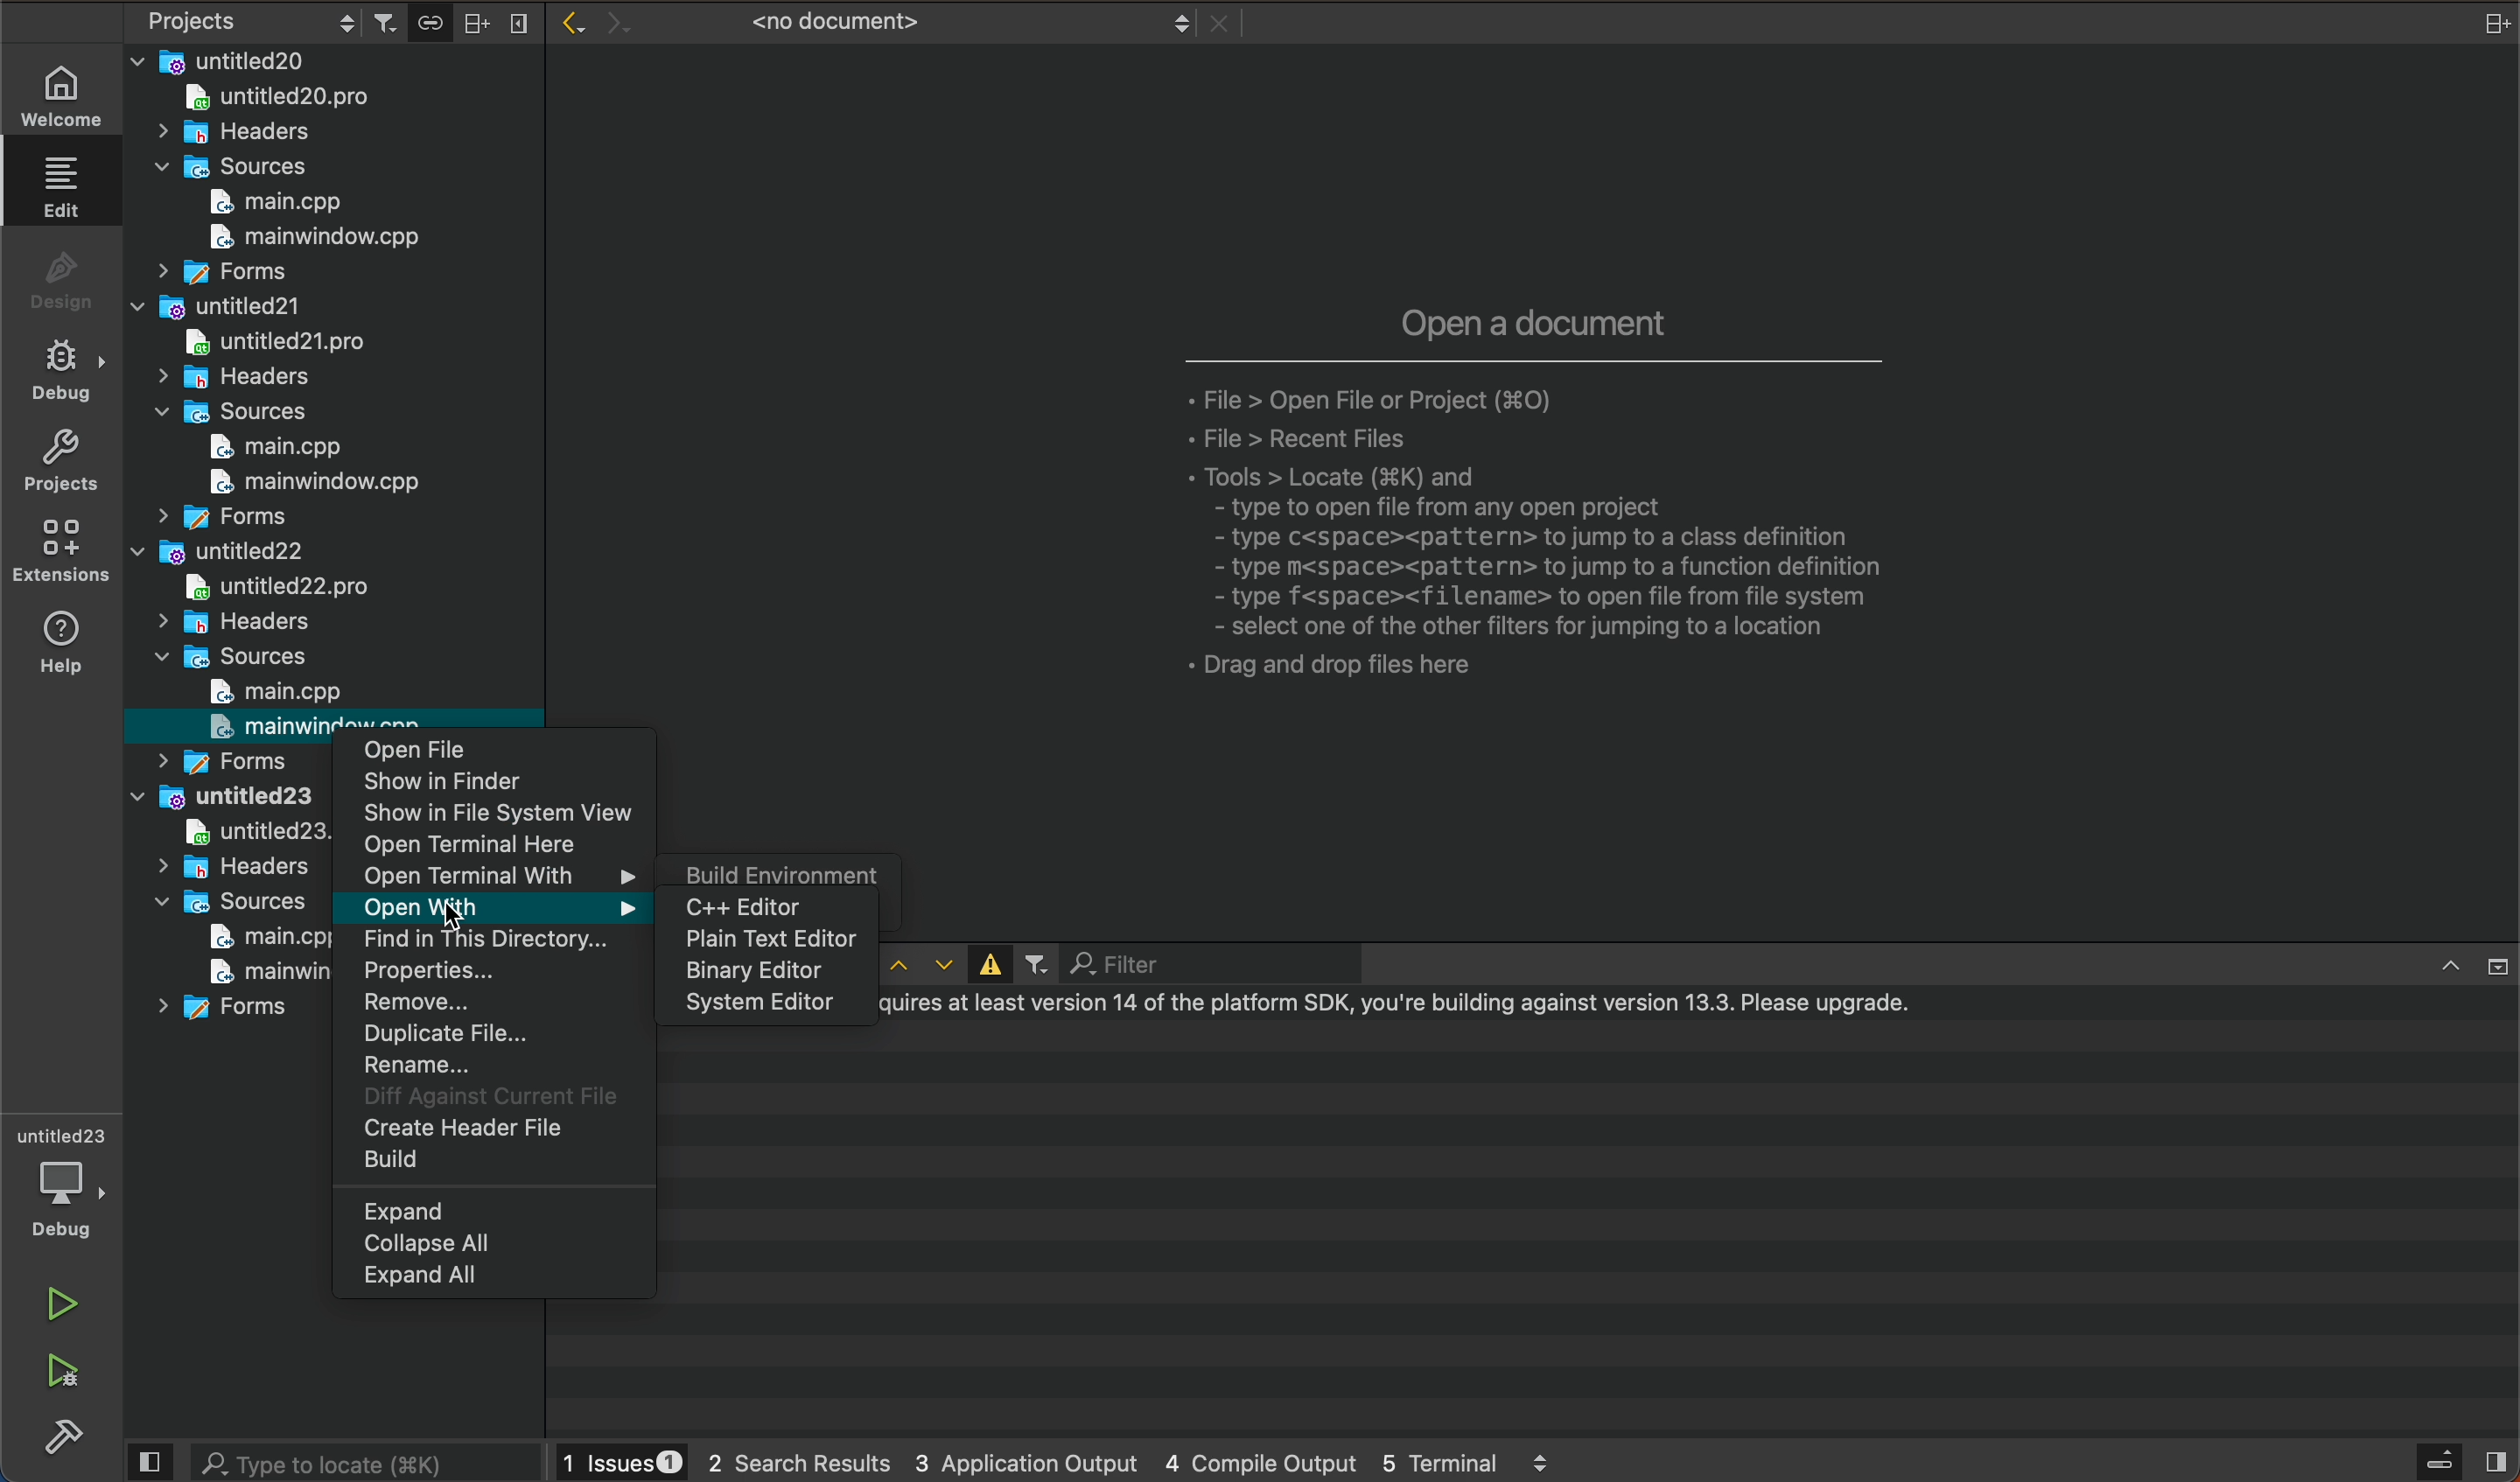  What do you see at coordinates (282, 202) in the screenshot?
I see `main.cpp` at bounding box center [282, 202].